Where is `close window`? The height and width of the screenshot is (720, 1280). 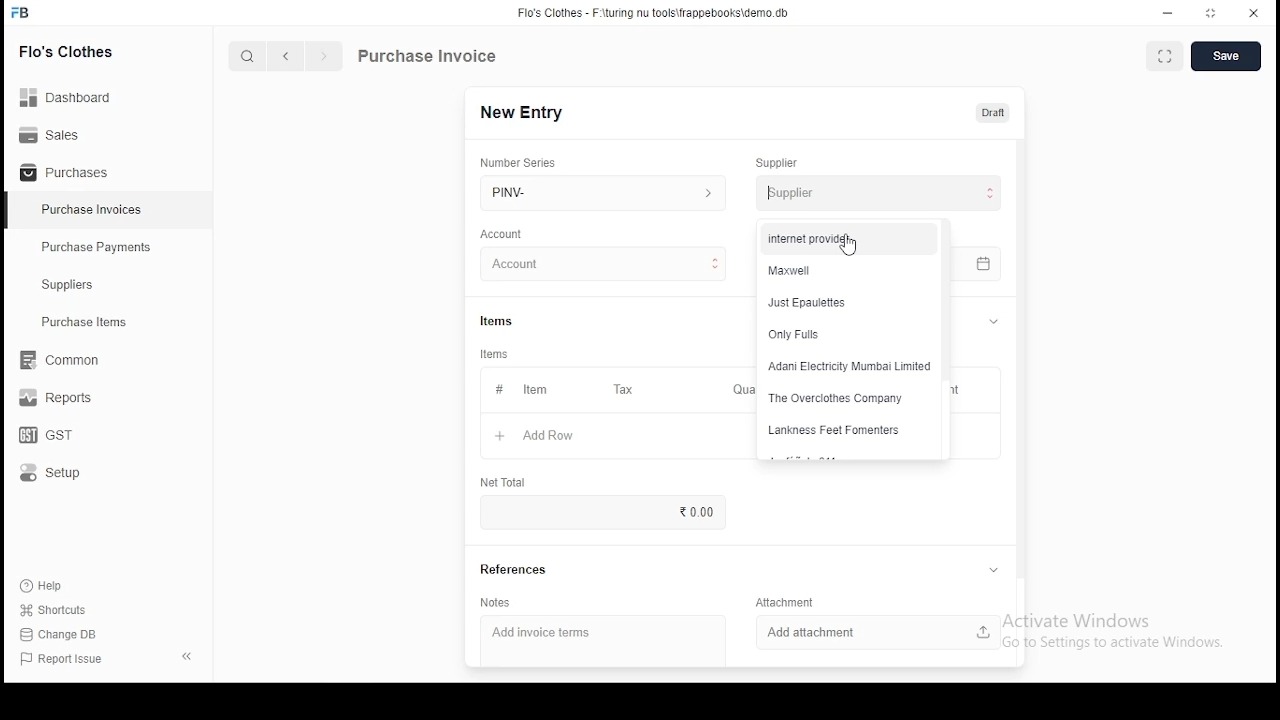
close window is located at coordinates (1254, 11).